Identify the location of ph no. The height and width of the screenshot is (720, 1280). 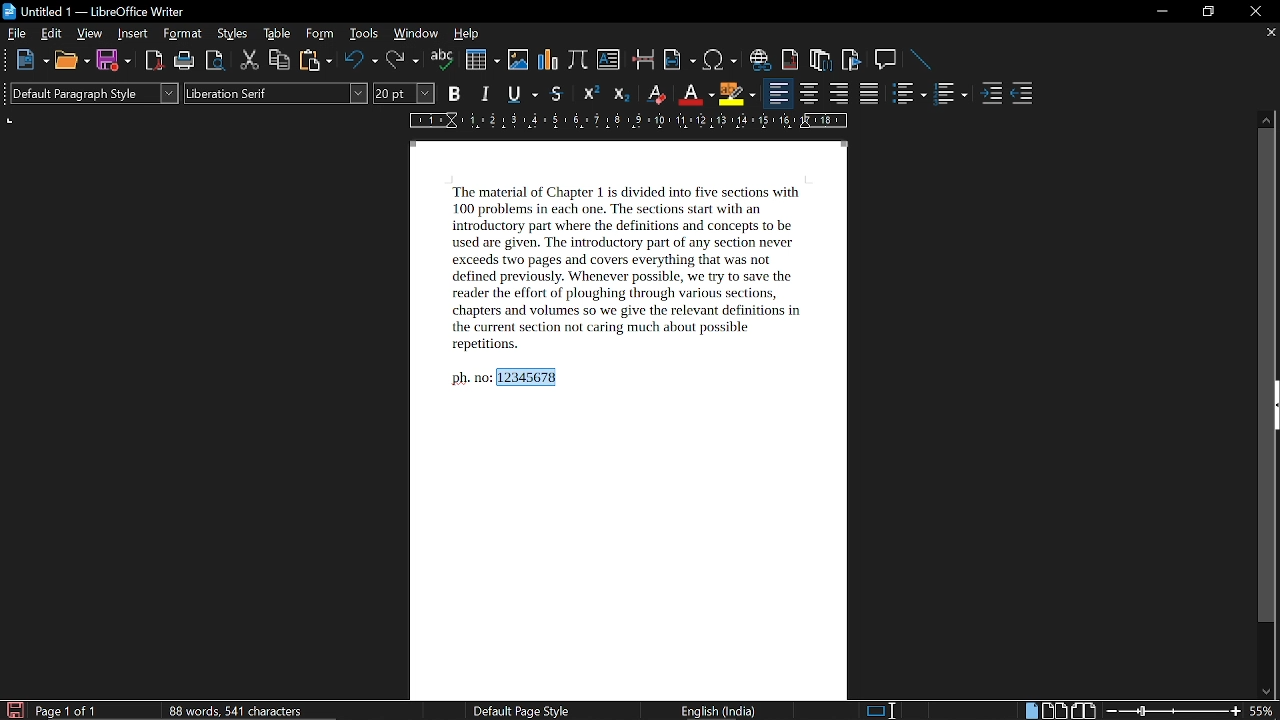
(467, 379).